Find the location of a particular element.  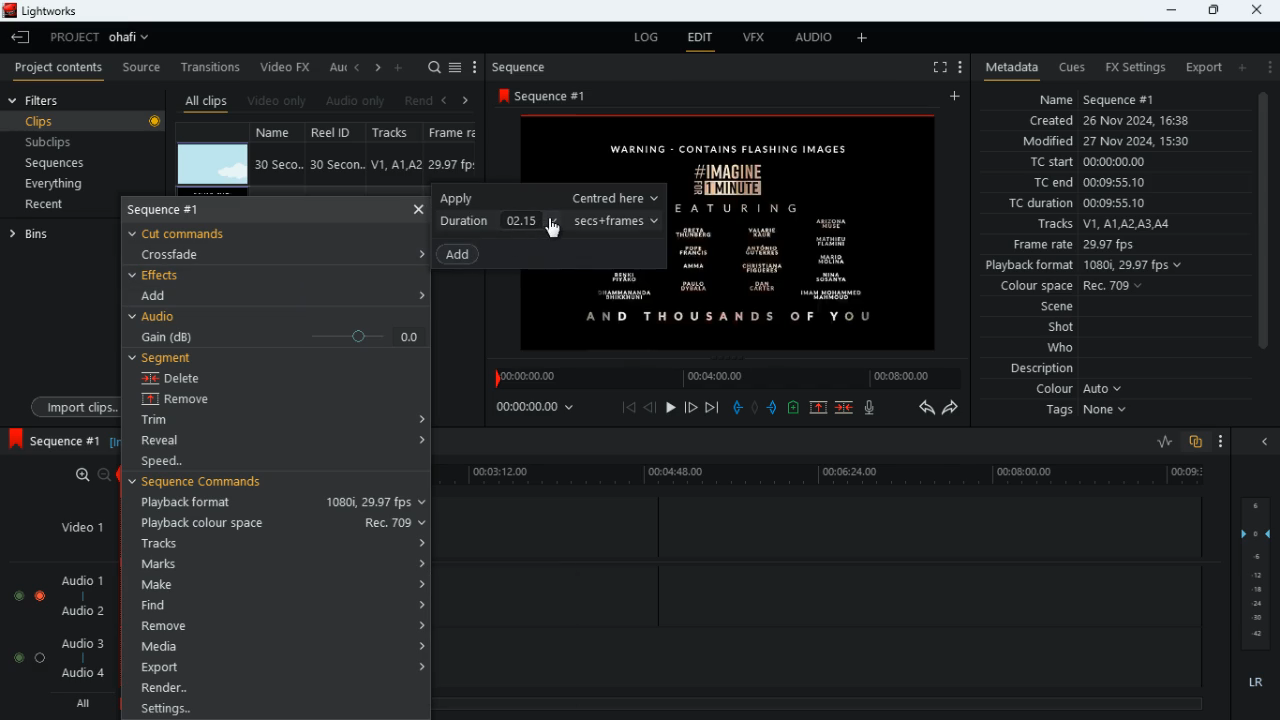

all is located at coordinates (80, 704).